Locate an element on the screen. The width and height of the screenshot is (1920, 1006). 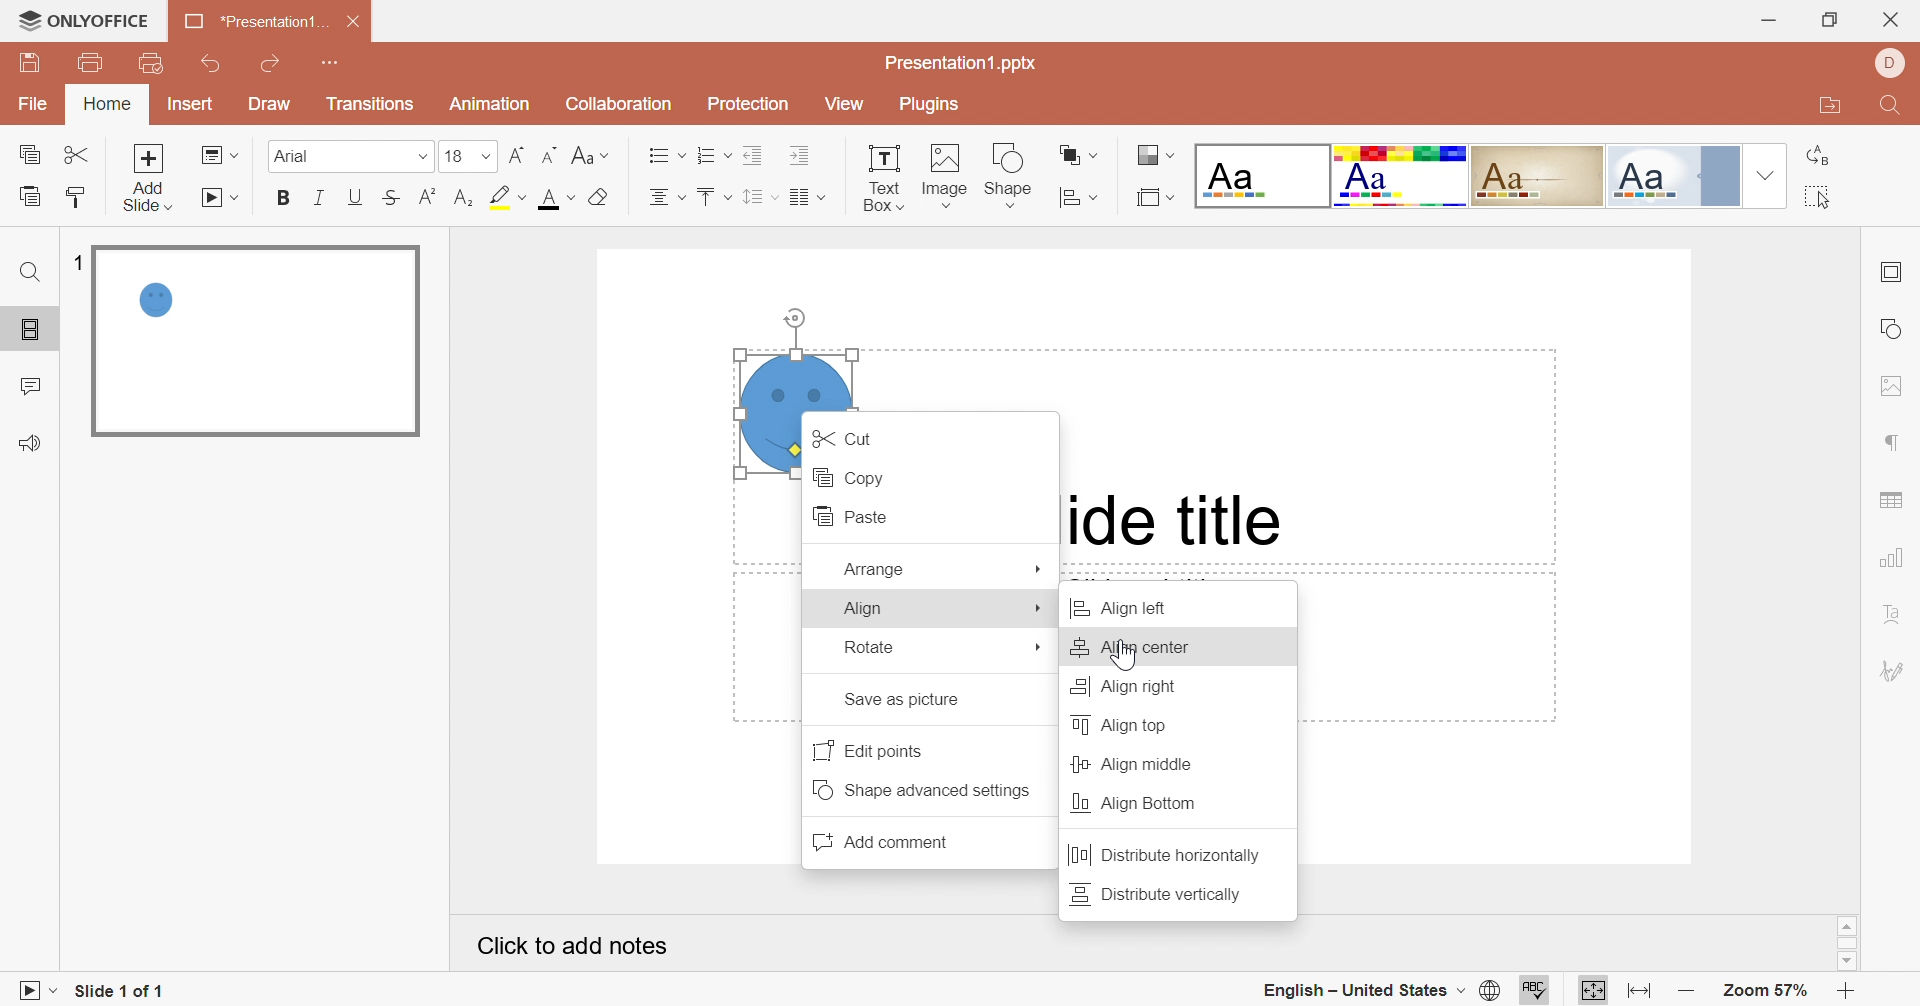
Drop Down is located at coordinates (487, 157).